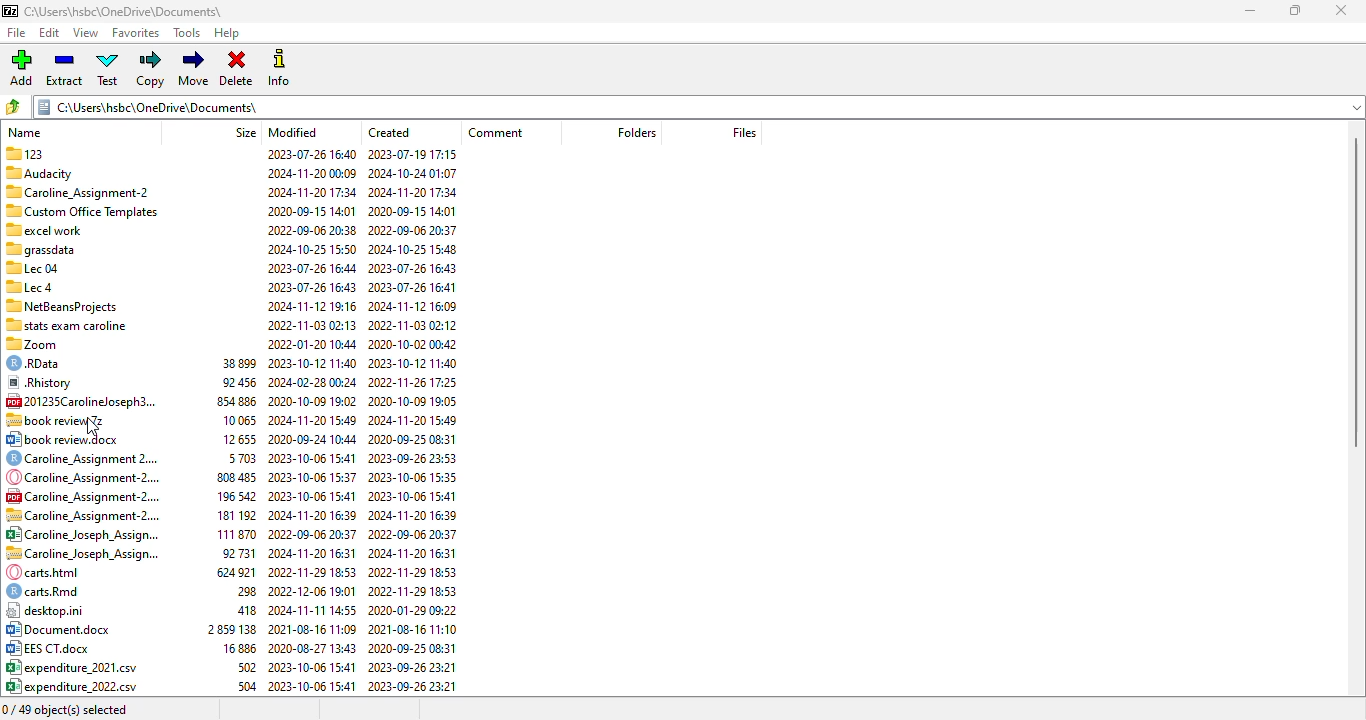 The image size is (1366, 720). Describe the element at coordinates (64, 68) in the screenshot. I see `extract` at that location.